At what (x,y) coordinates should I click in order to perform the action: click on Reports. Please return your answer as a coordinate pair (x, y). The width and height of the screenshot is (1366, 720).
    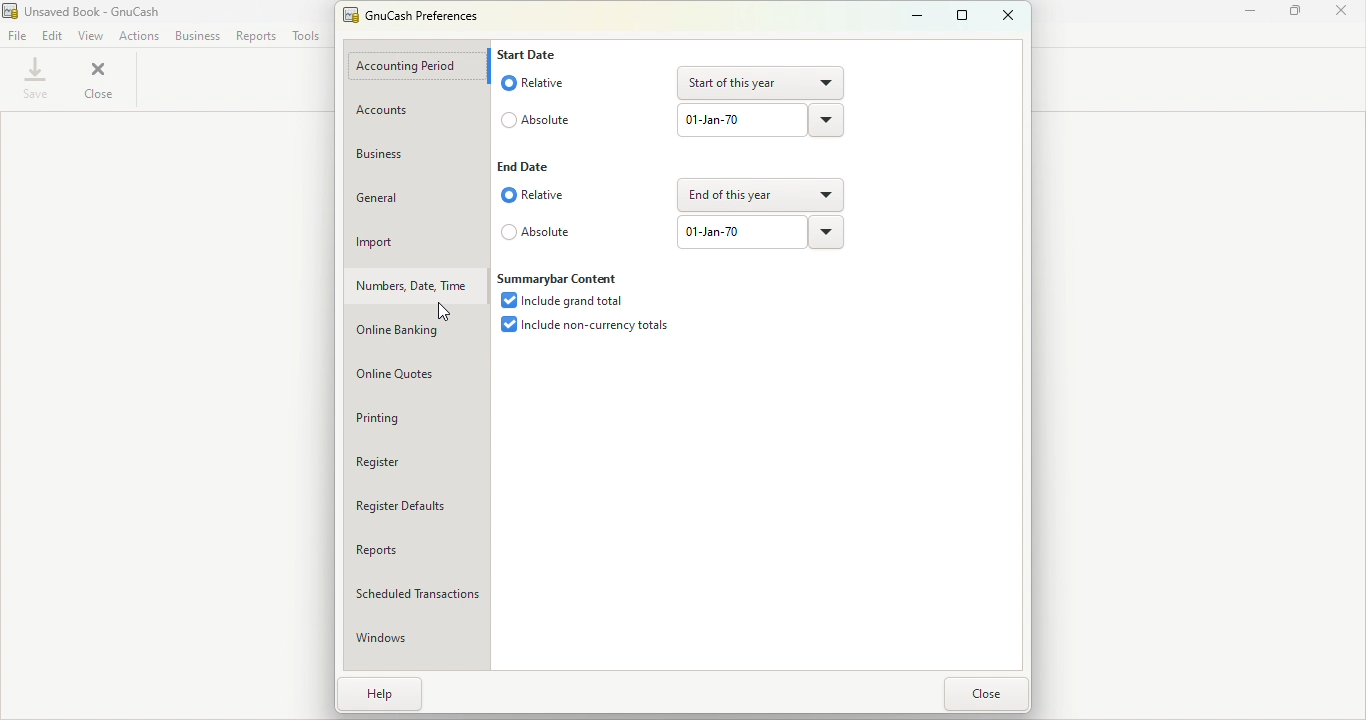
    Looking at the image, I should click on (405, 545).